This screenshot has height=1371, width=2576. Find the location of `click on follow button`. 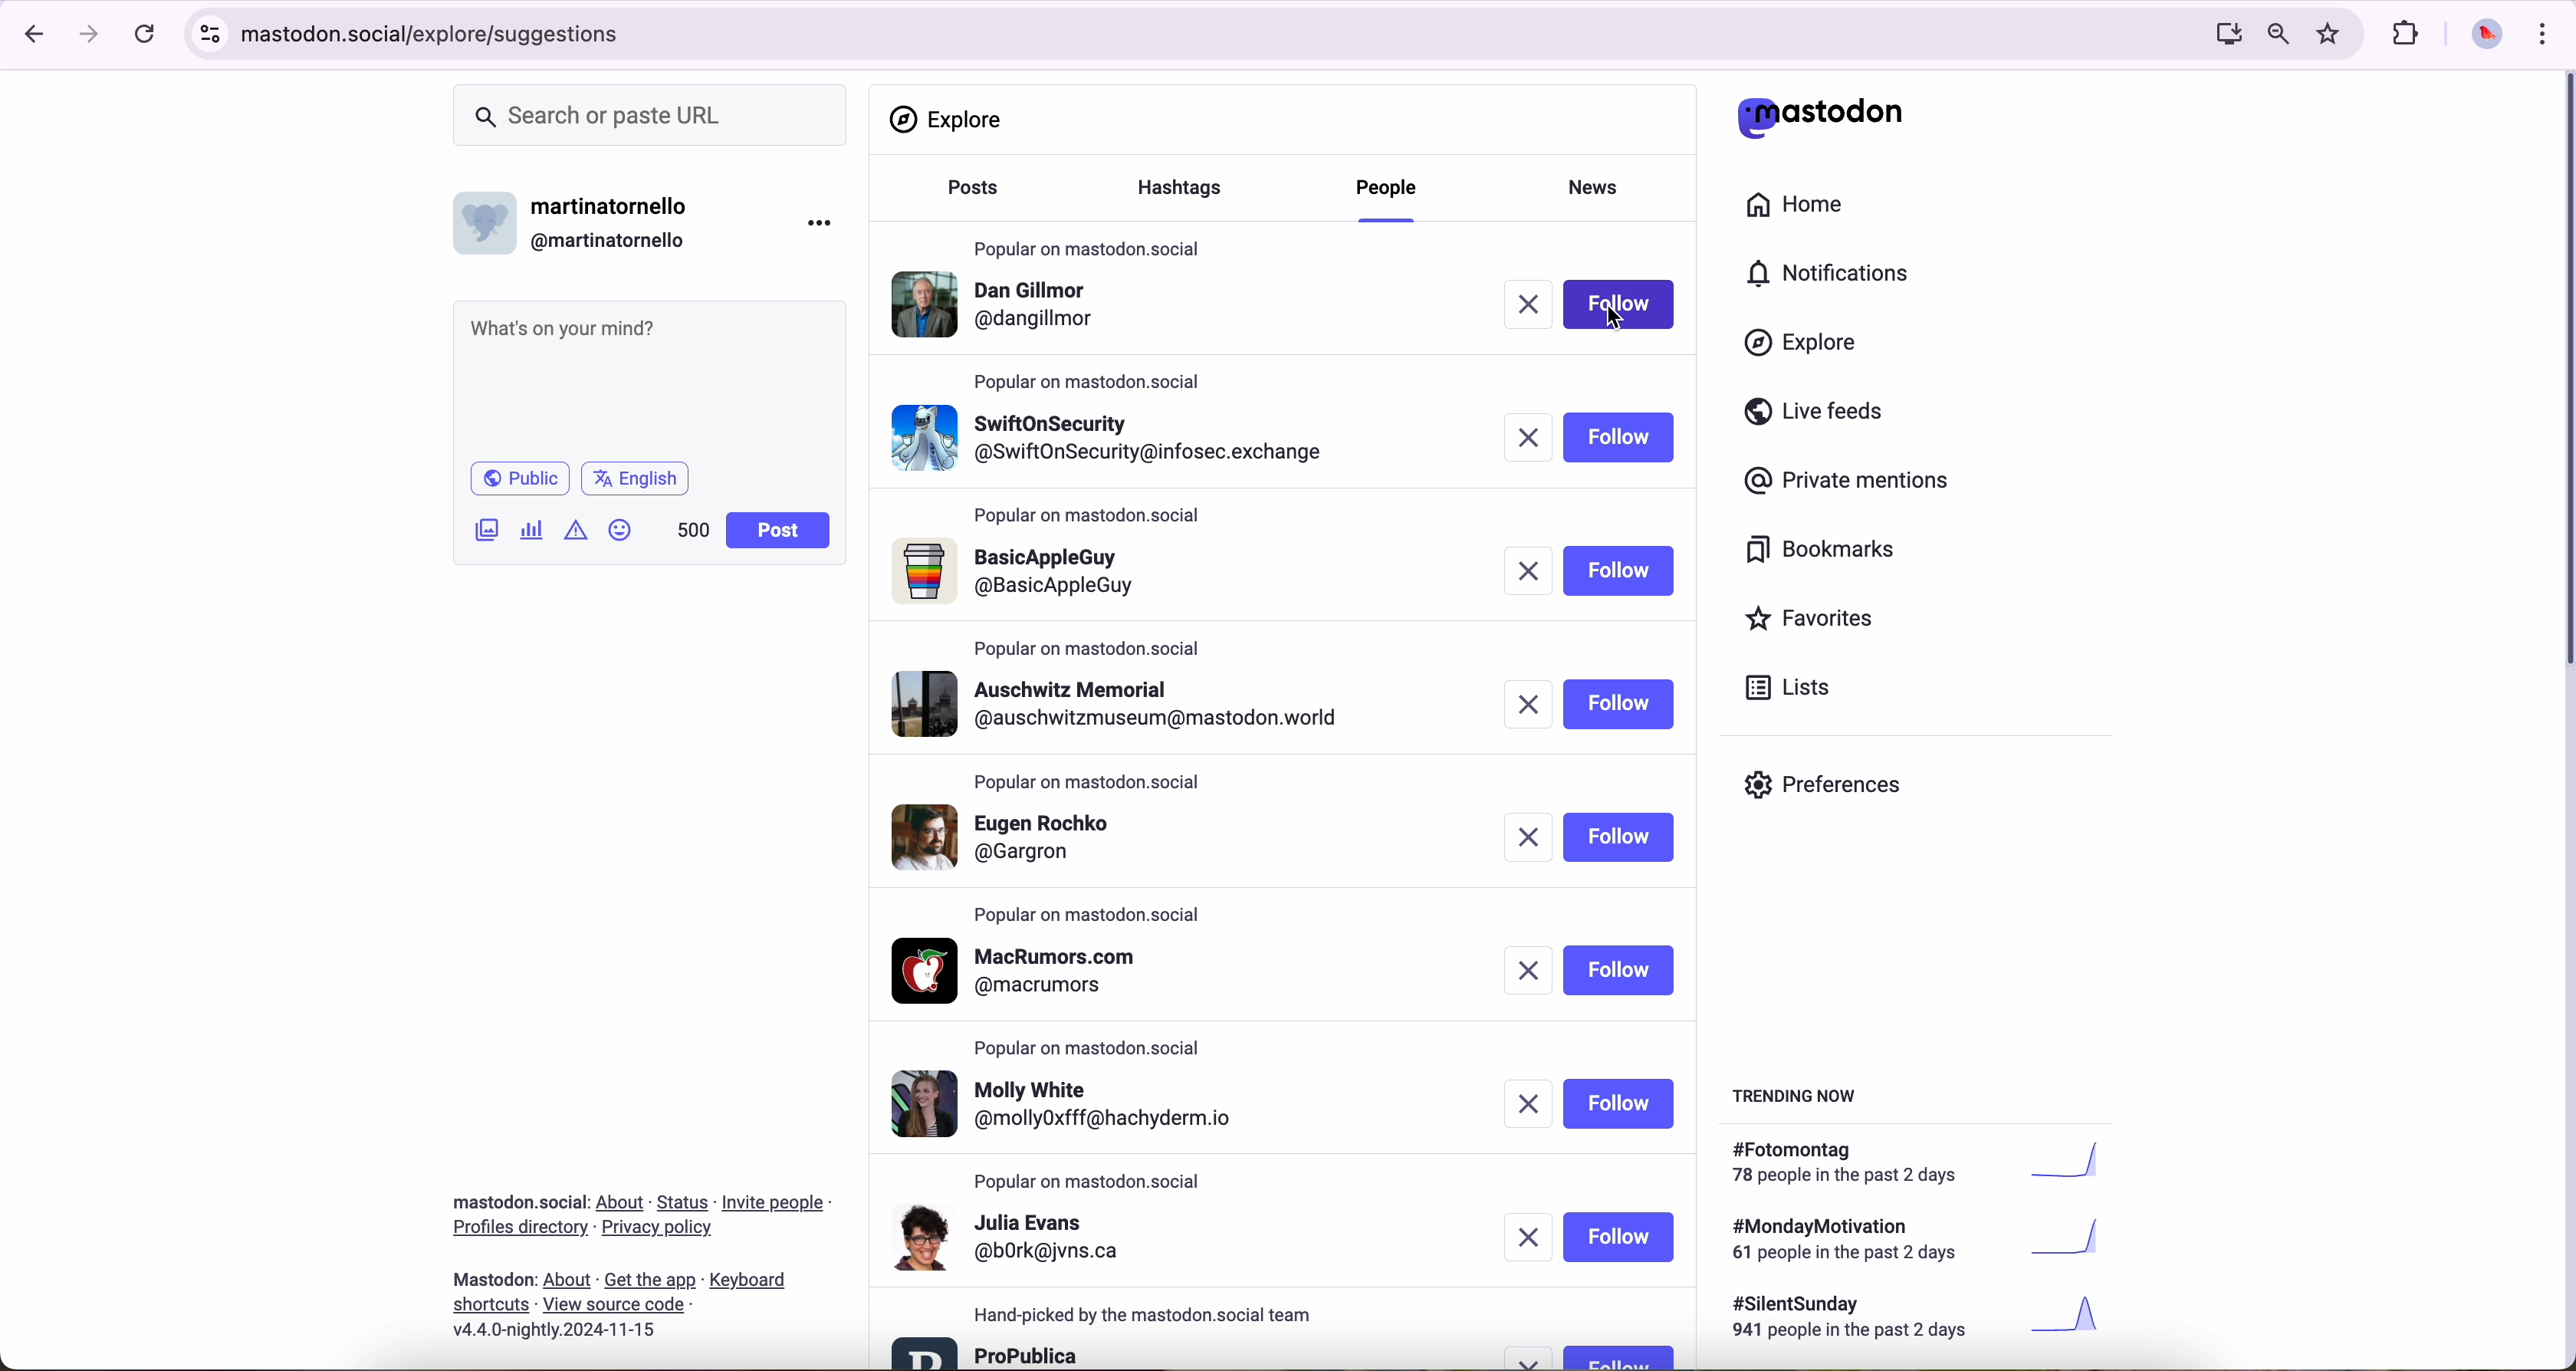

click on follow button is located at coordinates (1623, 304).